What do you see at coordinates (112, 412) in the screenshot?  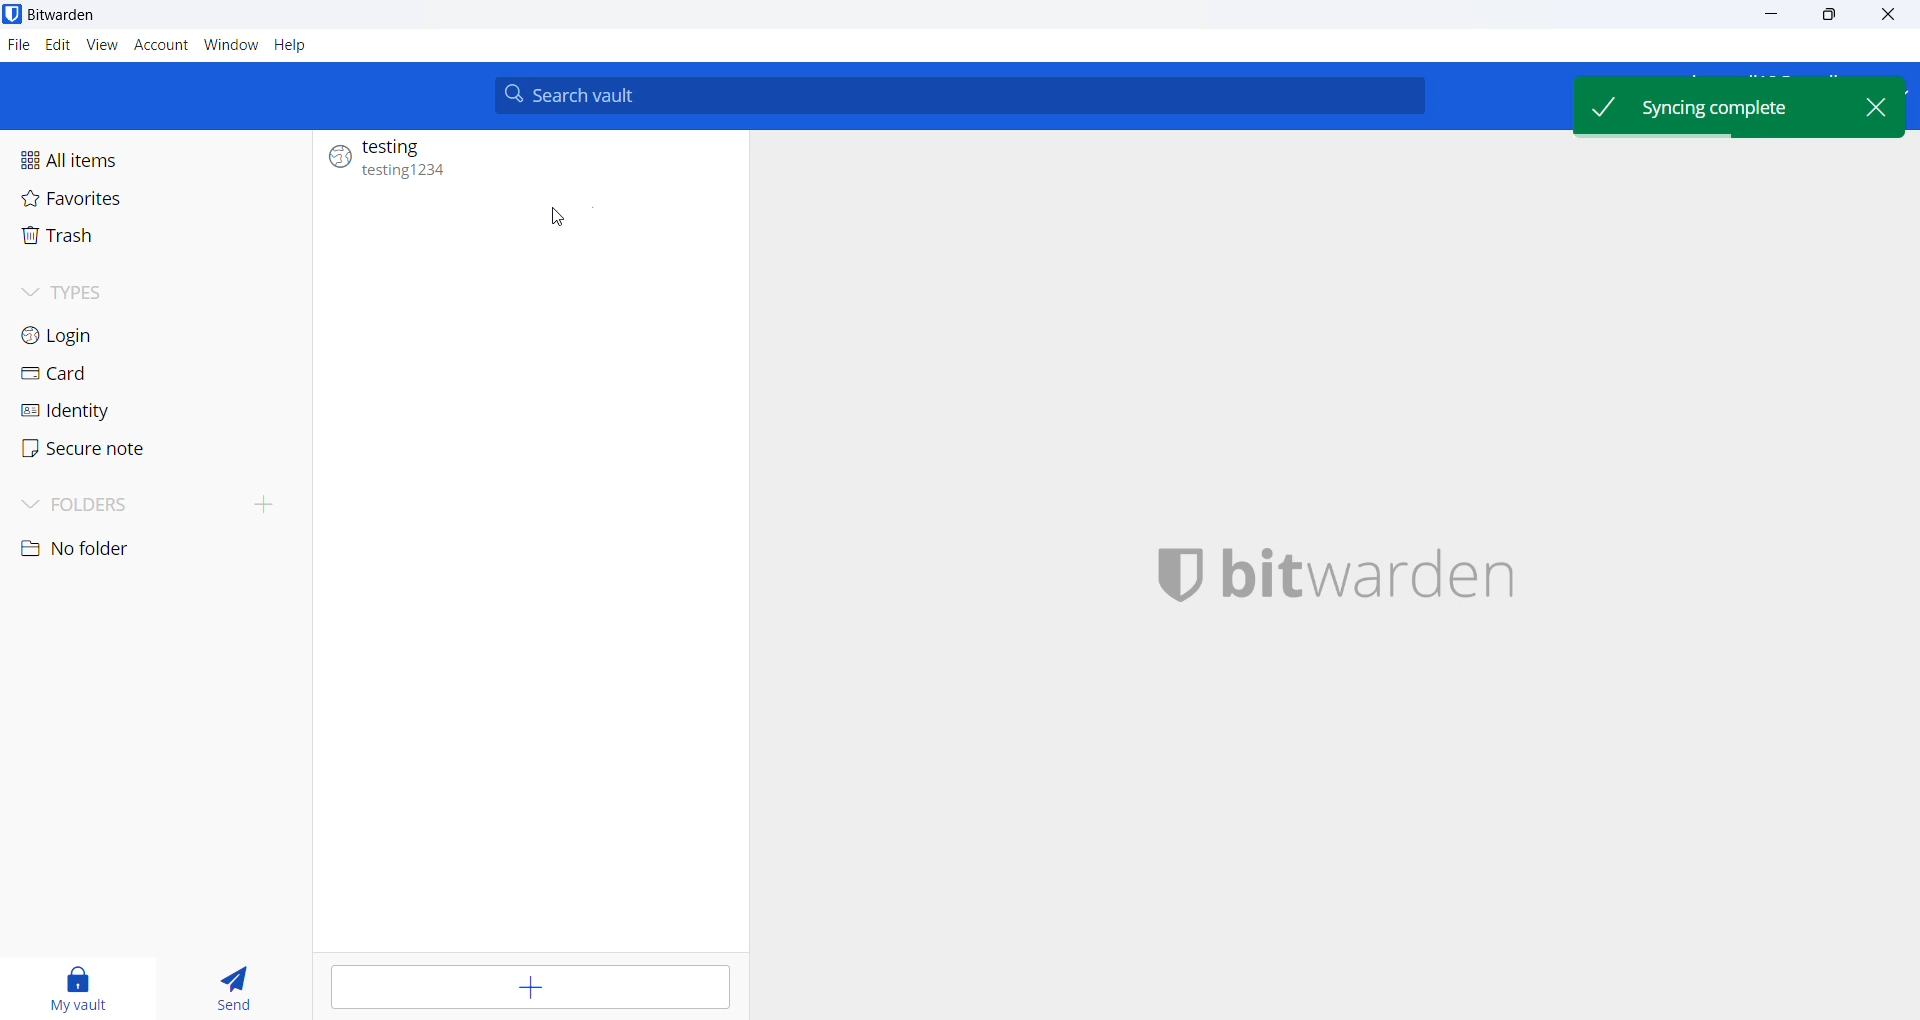 I see `identity` at bounding box center [112, 412].